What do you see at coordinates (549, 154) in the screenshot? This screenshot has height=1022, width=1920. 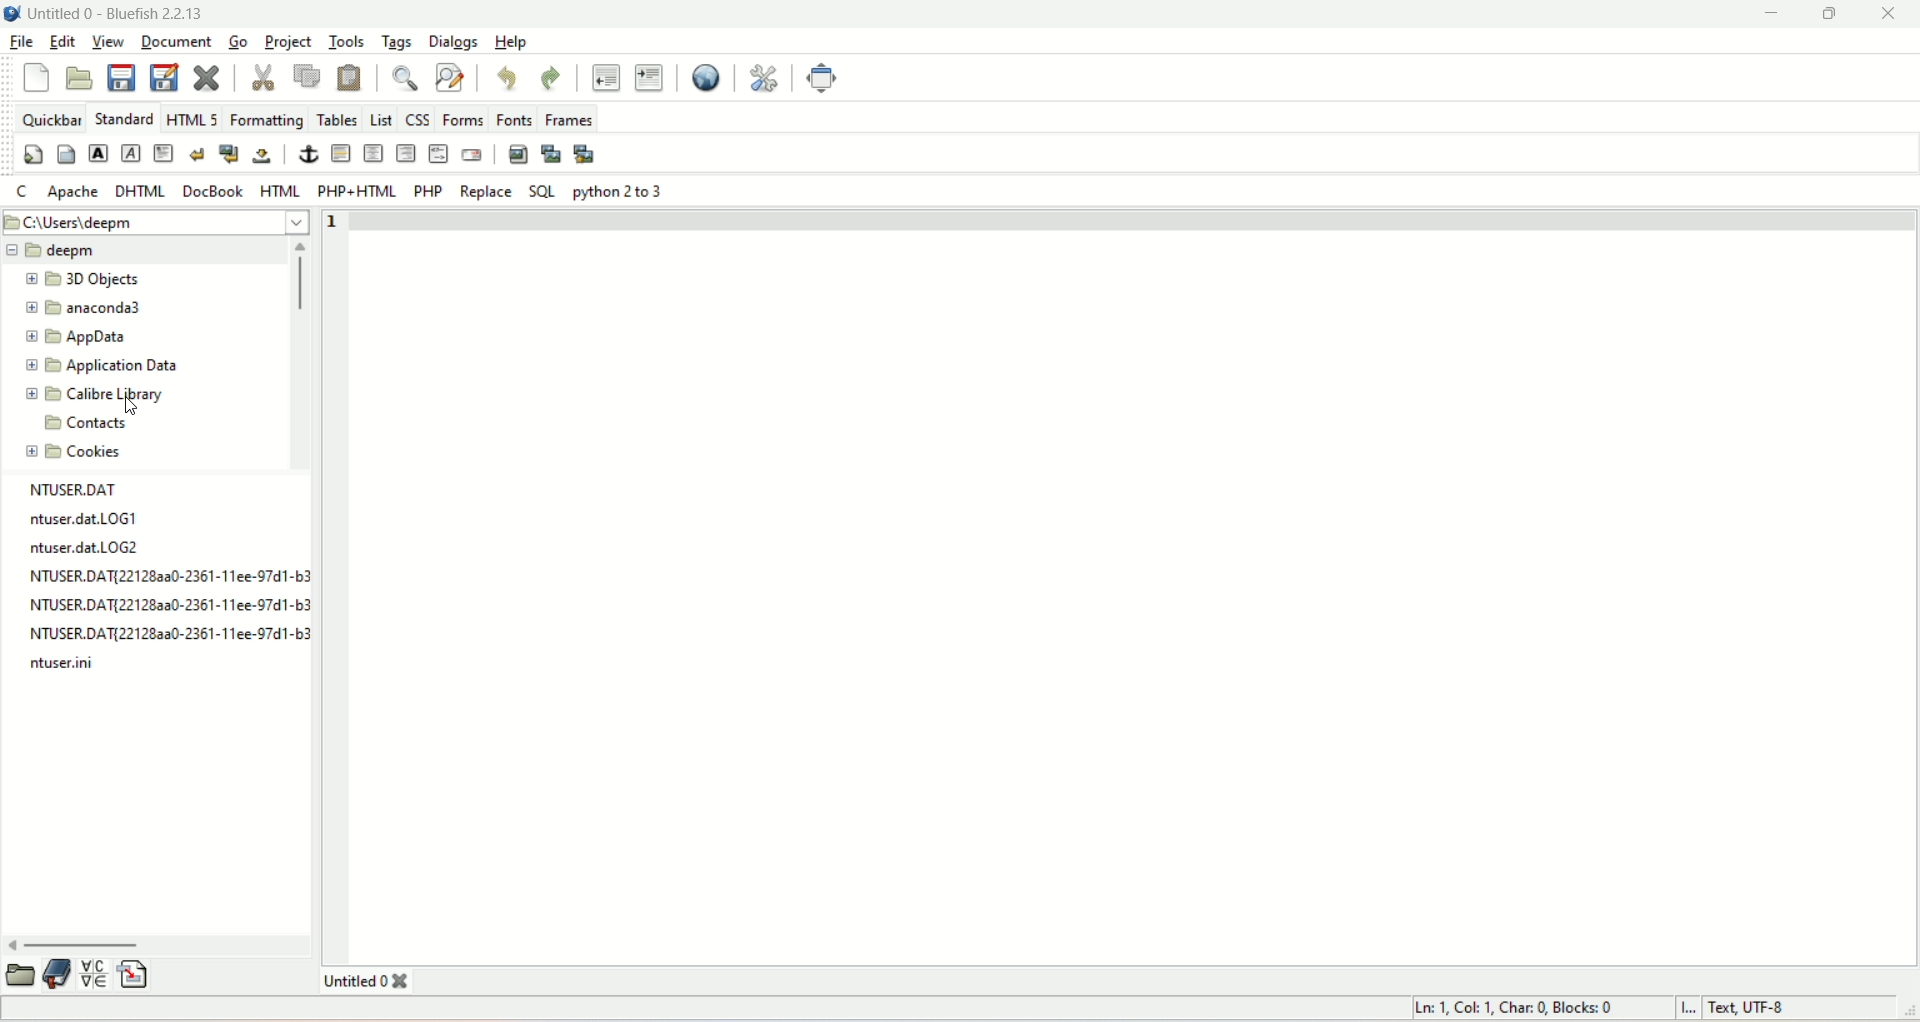 I see `insert thumbnail` at bounding box center [549, 154].